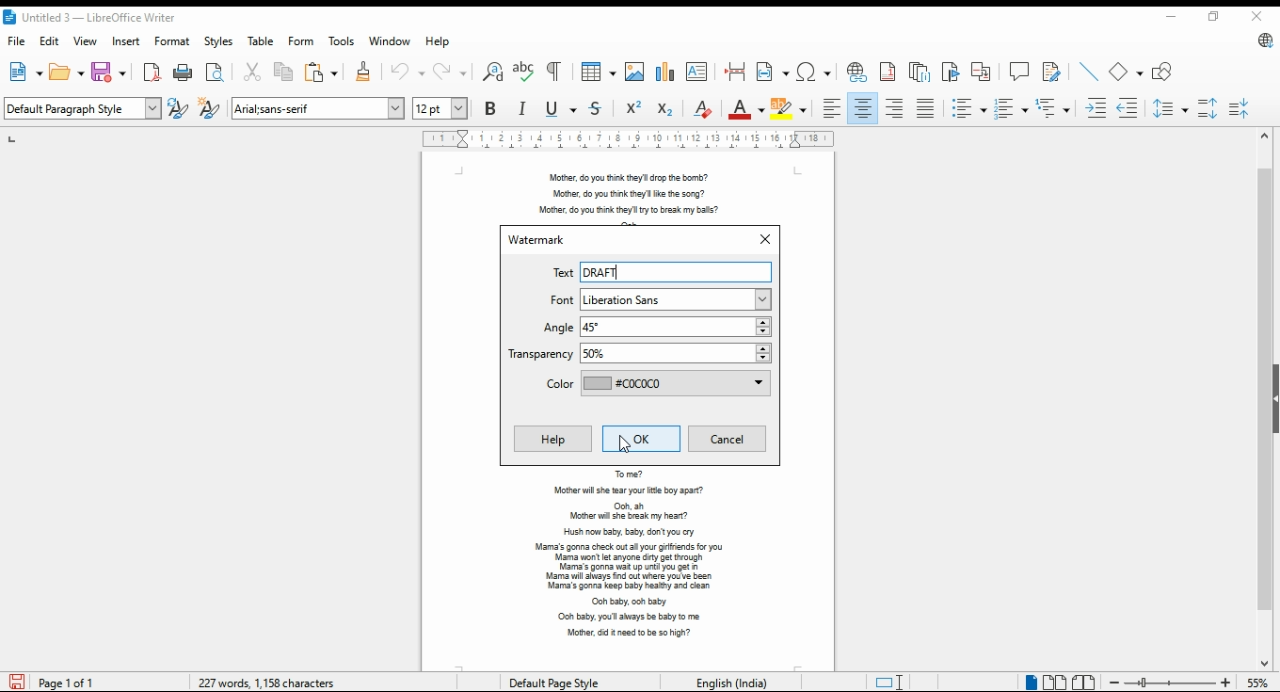 The width and height of the screenshot is (1280, 692). Describe the element at coordinates (151, 71) in the screenshot. I see `export directly as pdf` at that location.